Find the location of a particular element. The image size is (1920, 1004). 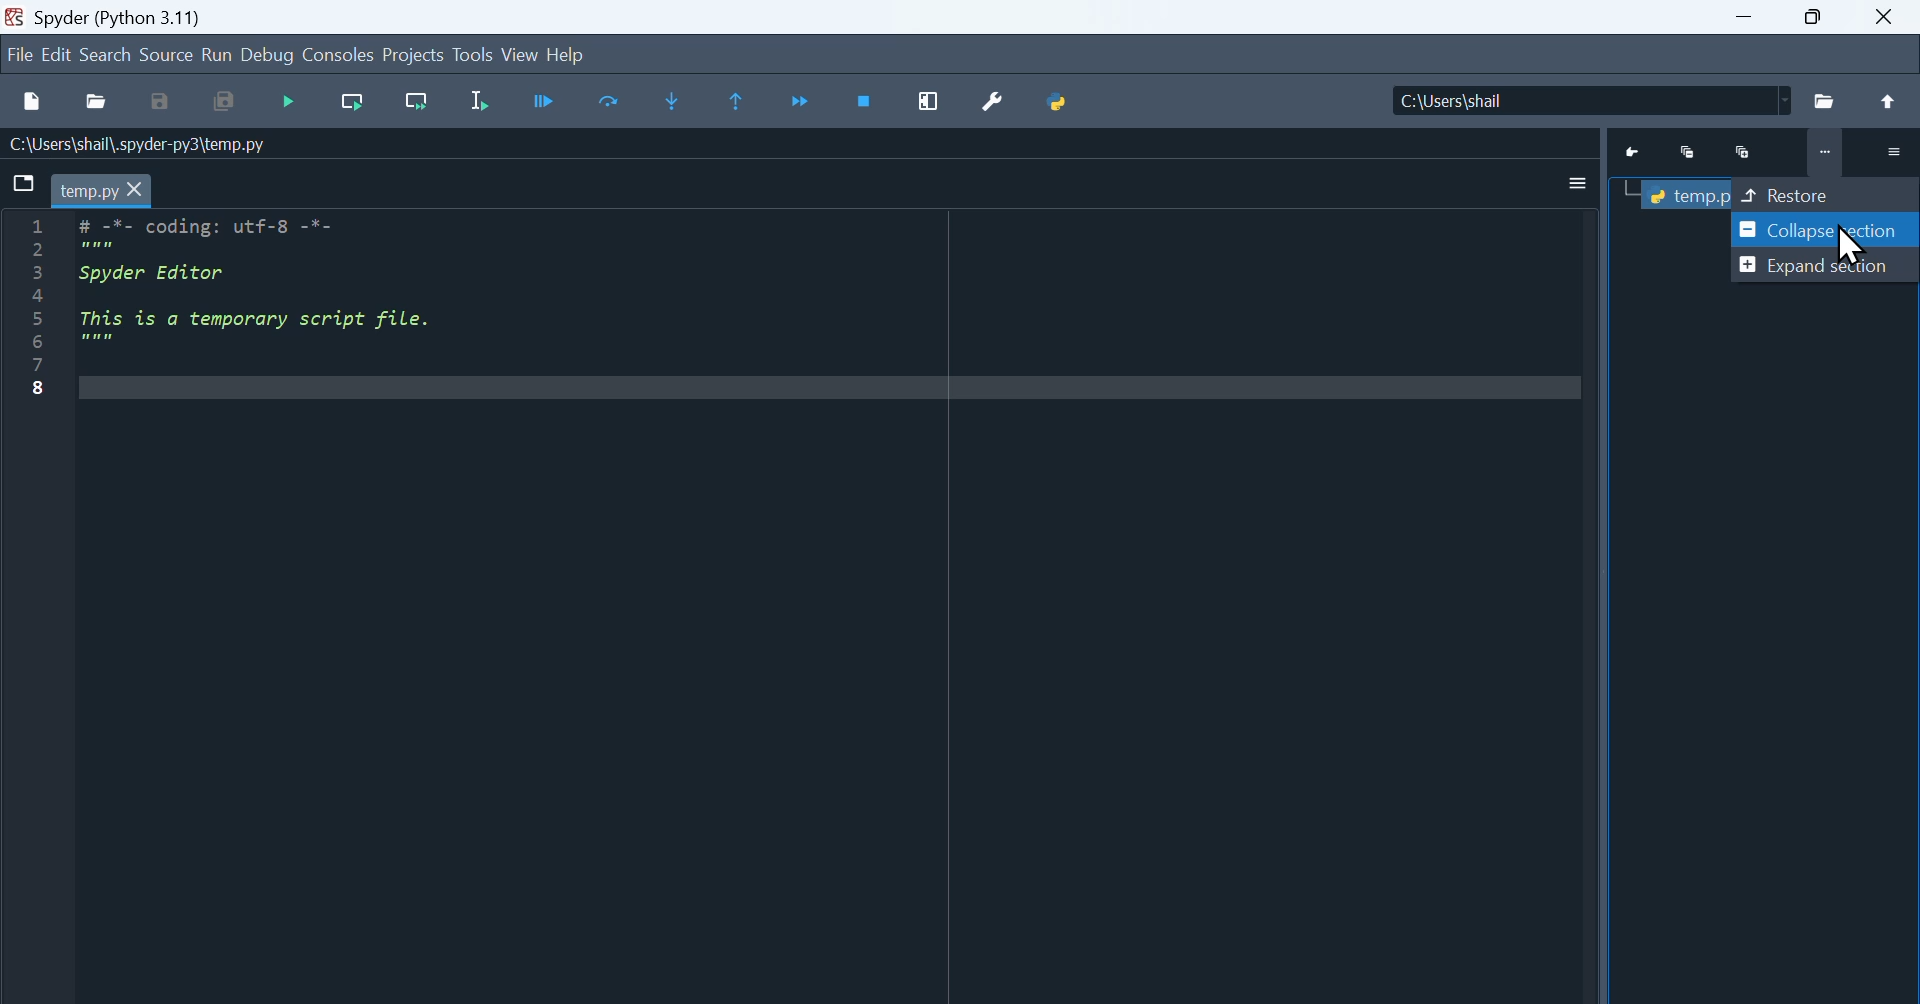

run is located at coordinates (217, 56).